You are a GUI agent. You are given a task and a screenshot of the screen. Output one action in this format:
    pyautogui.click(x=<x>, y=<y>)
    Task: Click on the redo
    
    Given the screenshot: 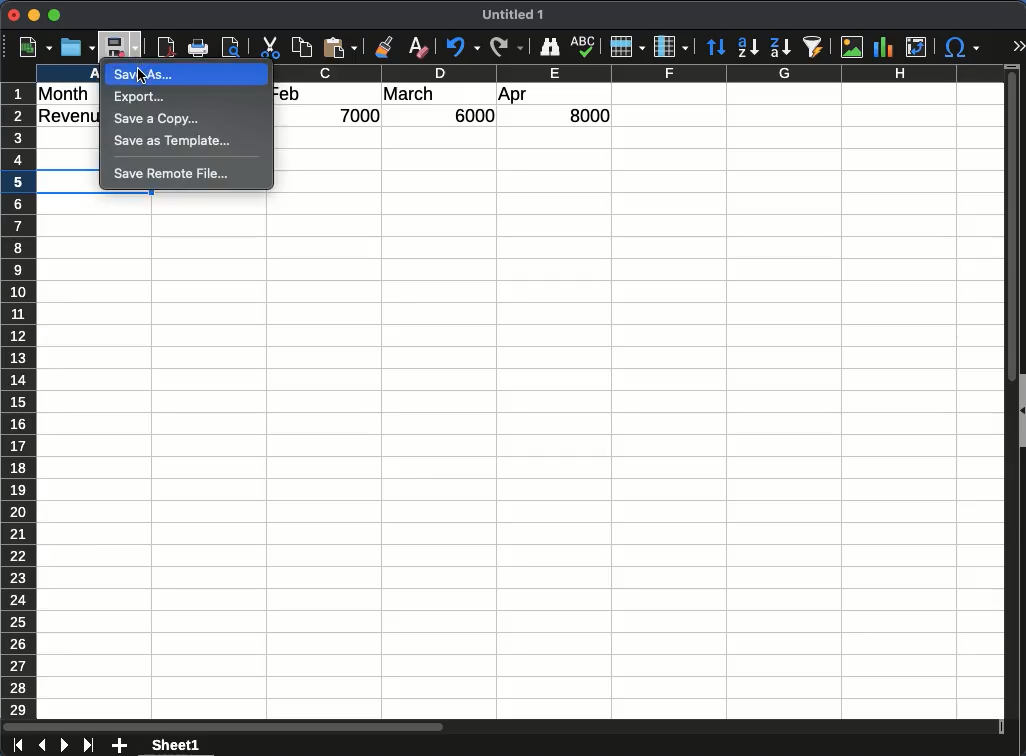 What is the action you would take?
    pyautogui.click(x=505, y=47)
    